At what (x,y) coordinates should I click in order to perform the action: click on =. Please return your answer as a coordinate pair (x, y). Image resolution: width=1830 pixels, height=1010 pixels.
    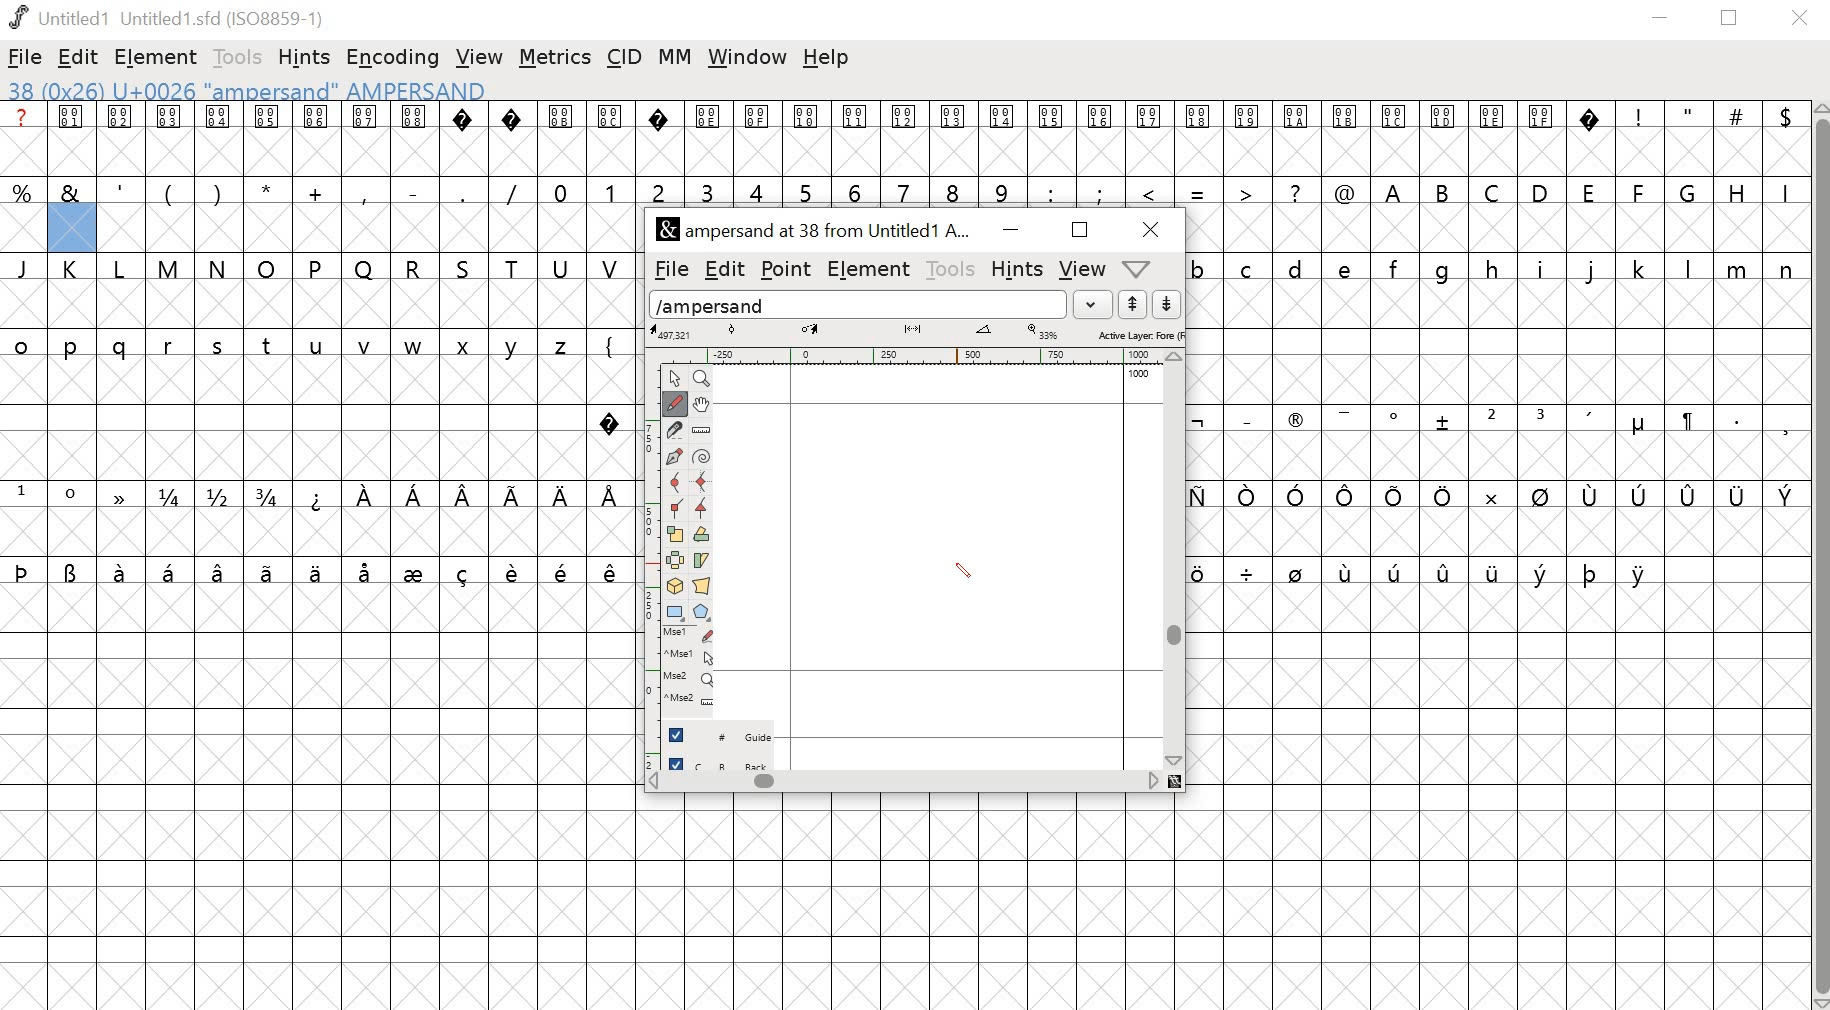
    Looking at the image, I should click on (1199, 191).